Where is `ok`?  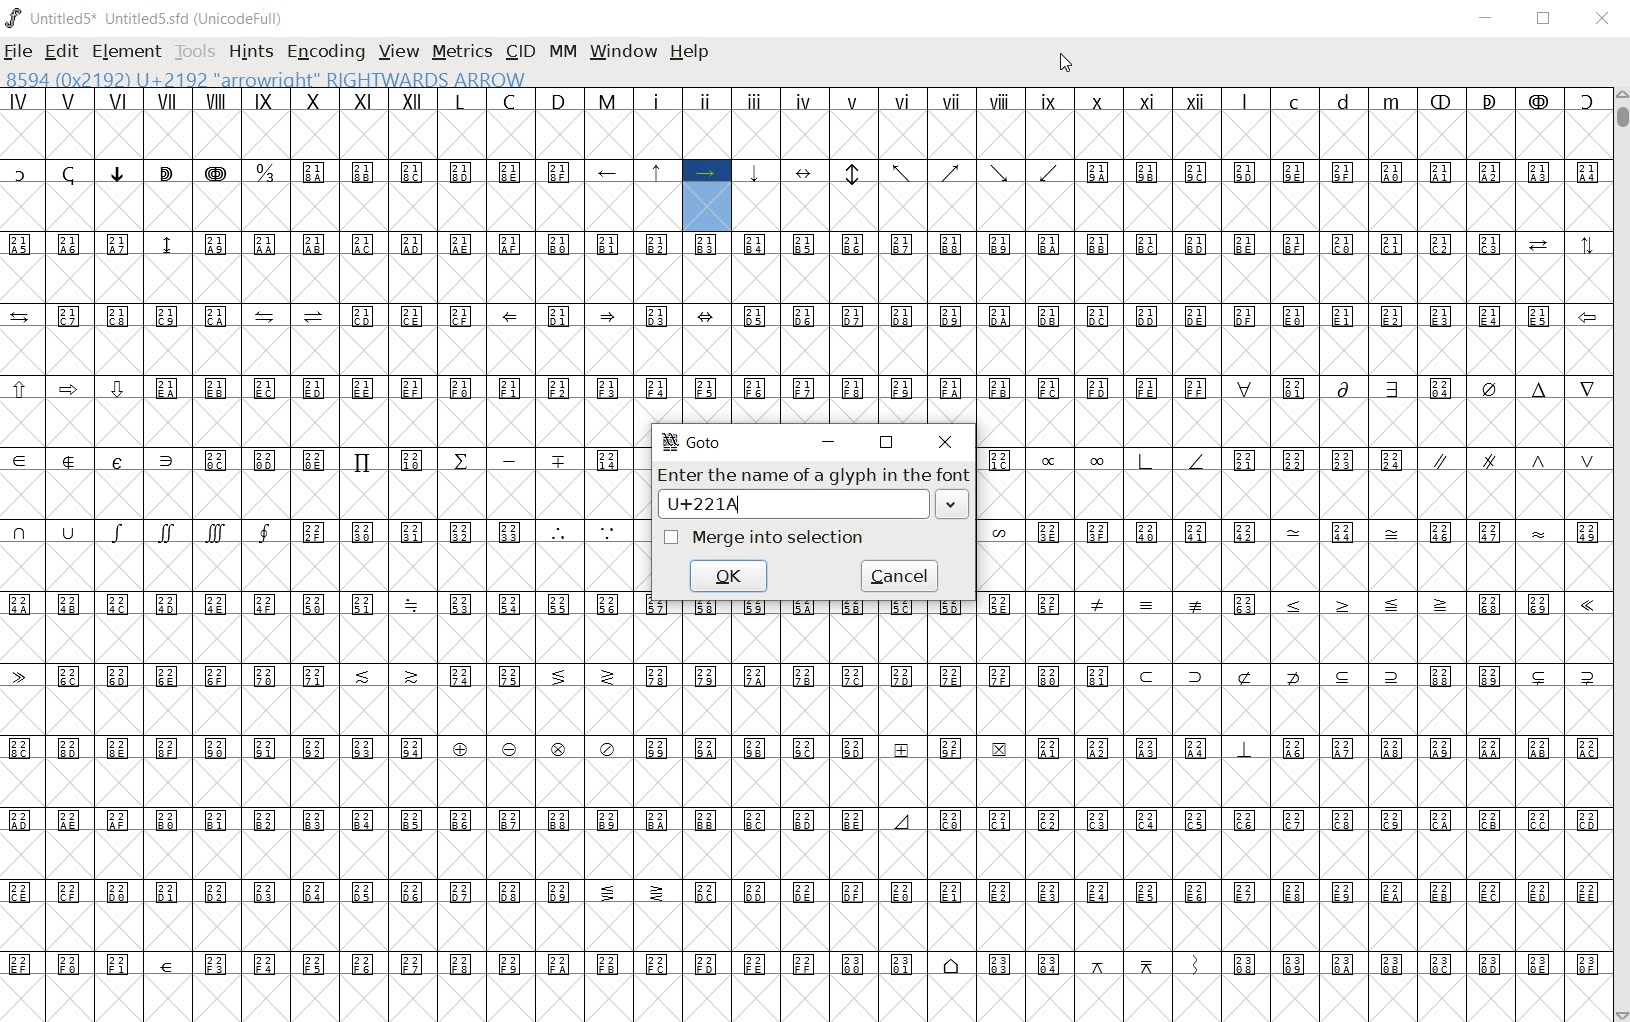
ok is located at coordinates (731, 574).